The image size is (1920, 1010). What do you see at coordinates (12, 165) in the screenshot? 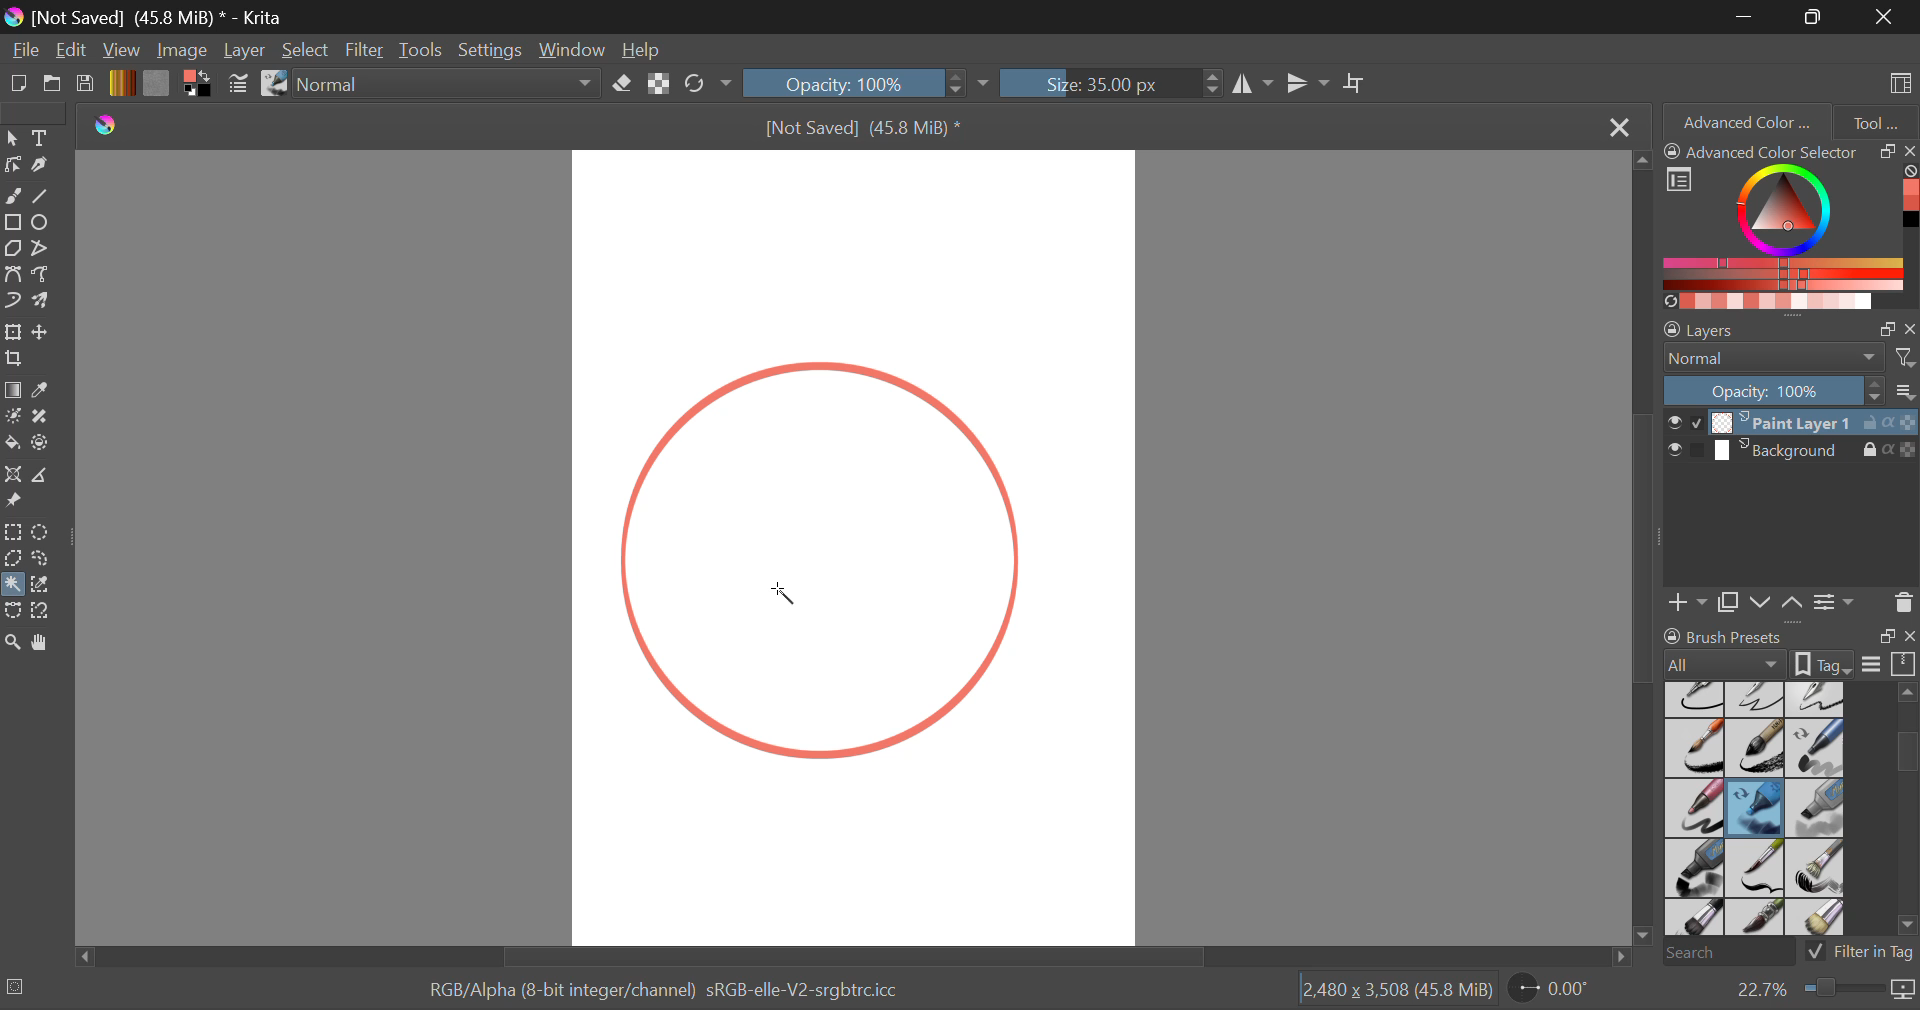
I see `Edit Shapes Tool` at bounding box center [12, 165].